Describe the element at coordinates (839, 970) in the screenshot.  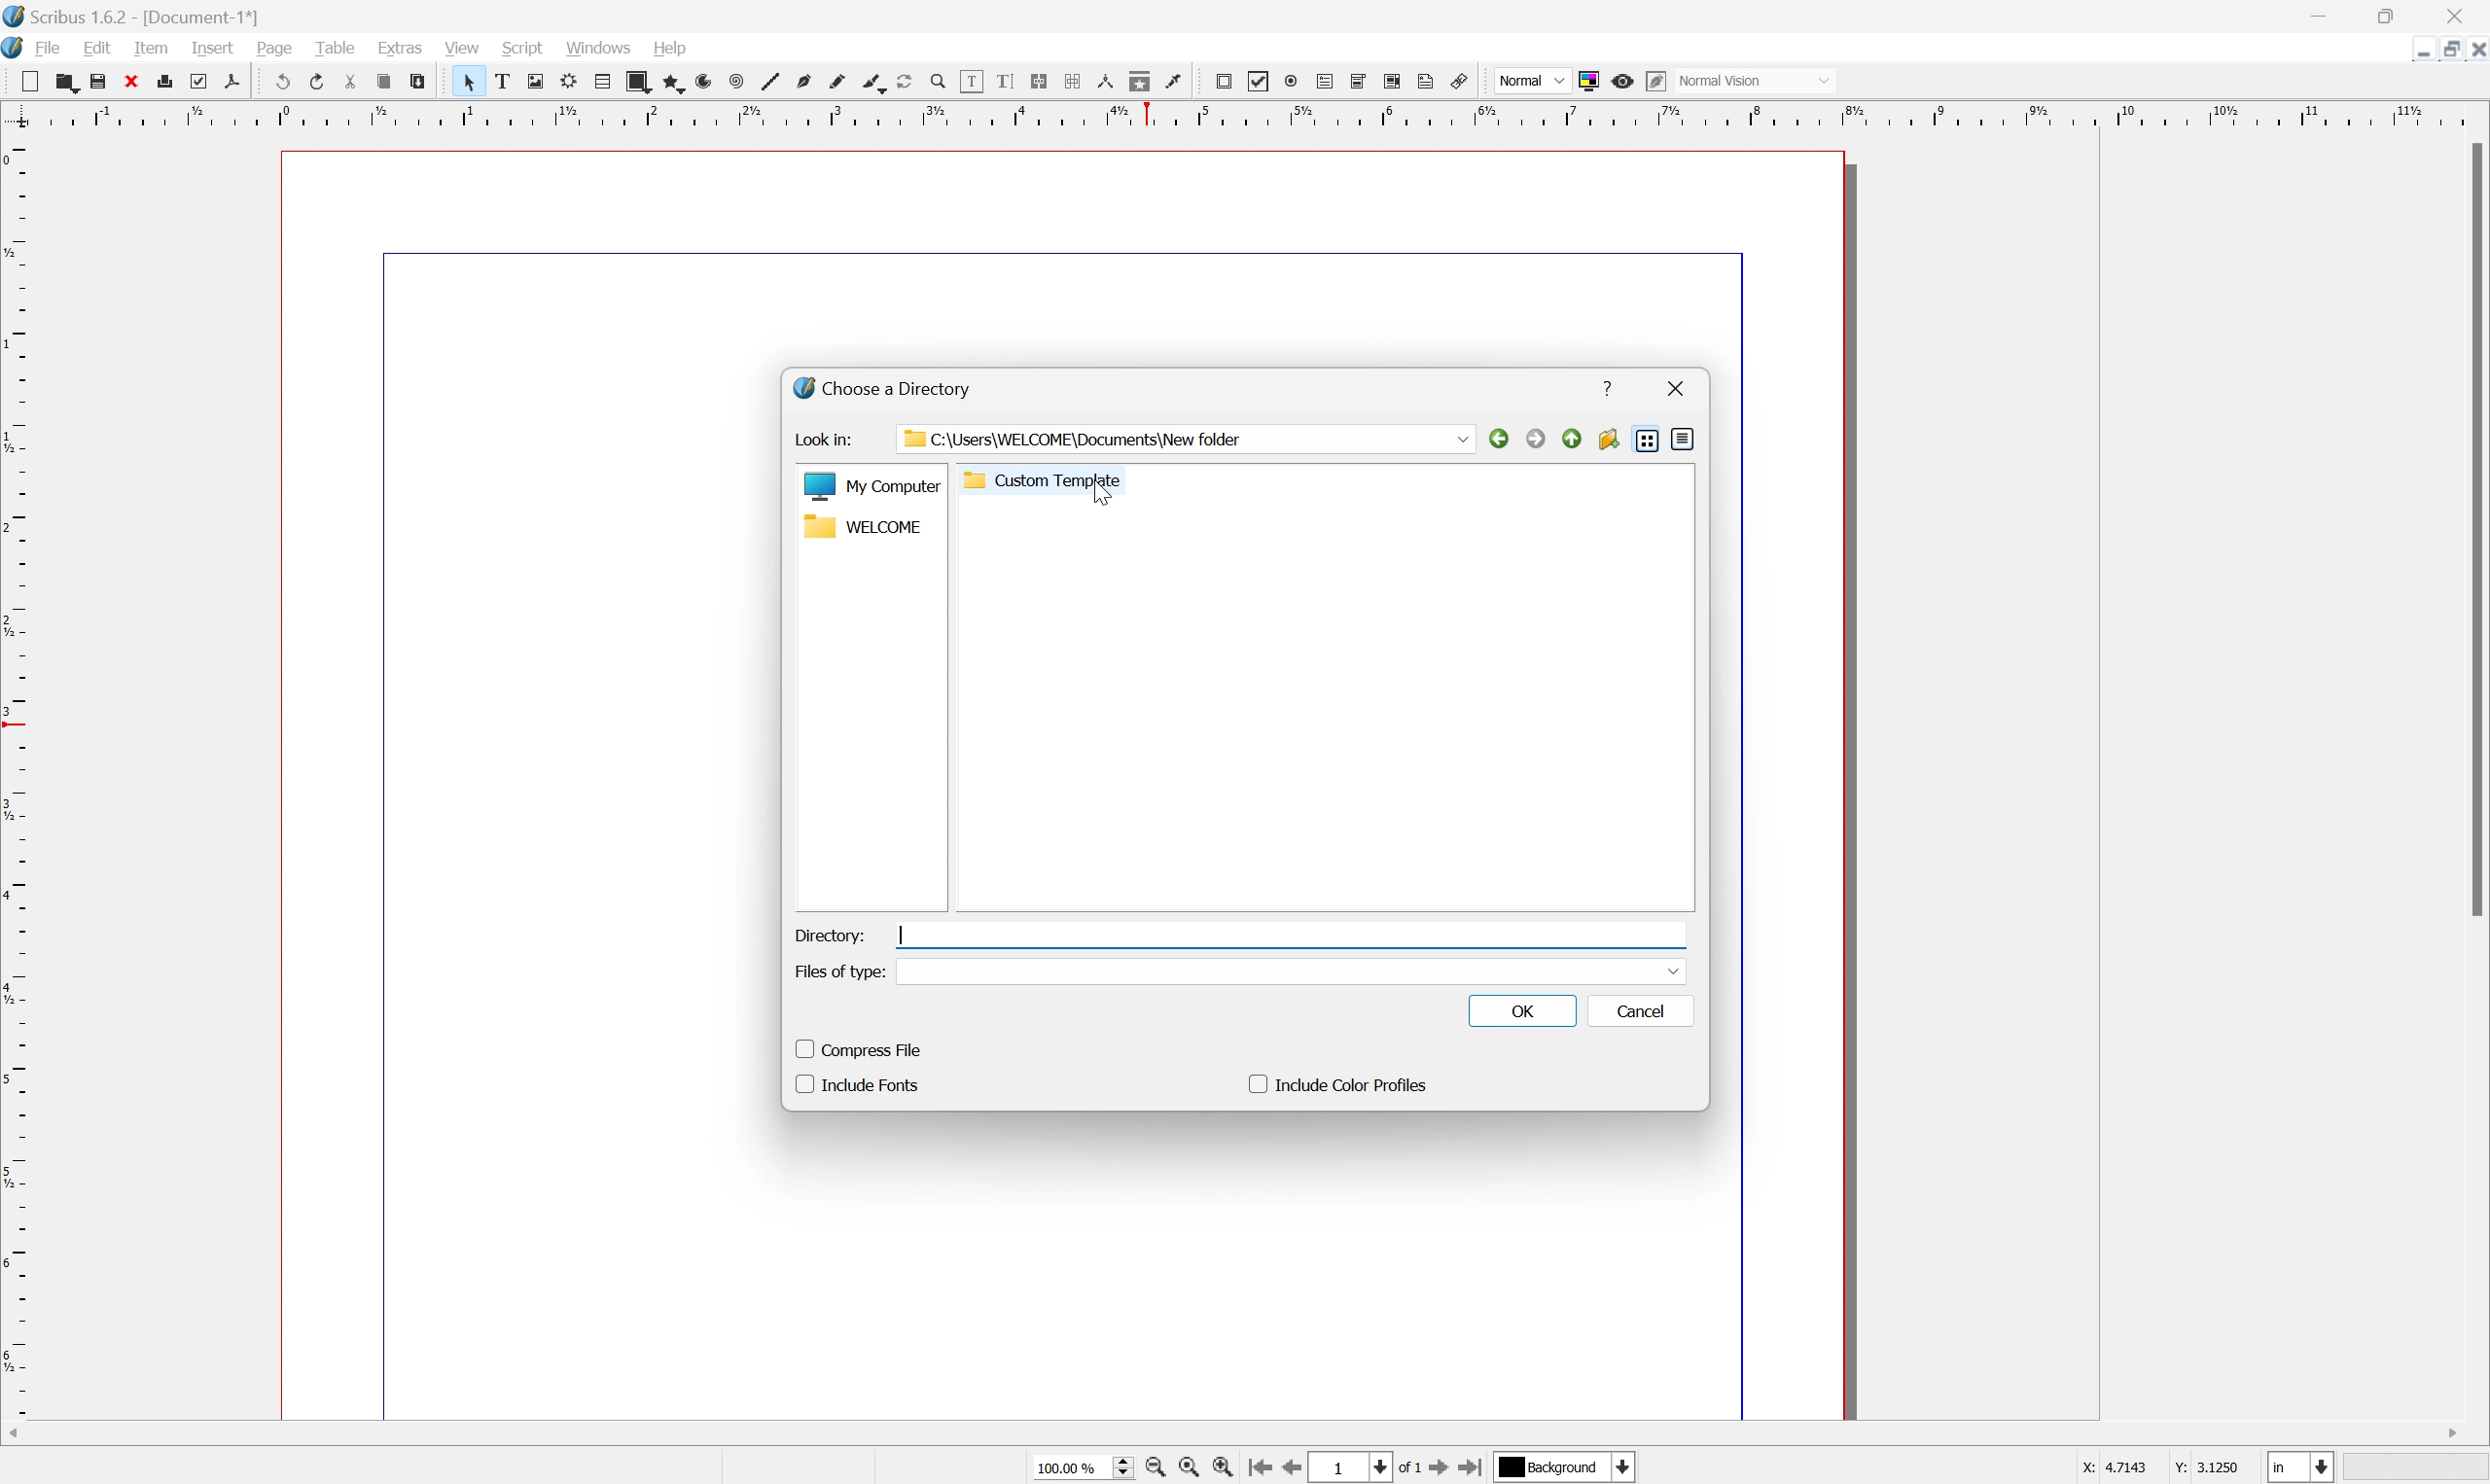
I see `Files of type:` at that location.